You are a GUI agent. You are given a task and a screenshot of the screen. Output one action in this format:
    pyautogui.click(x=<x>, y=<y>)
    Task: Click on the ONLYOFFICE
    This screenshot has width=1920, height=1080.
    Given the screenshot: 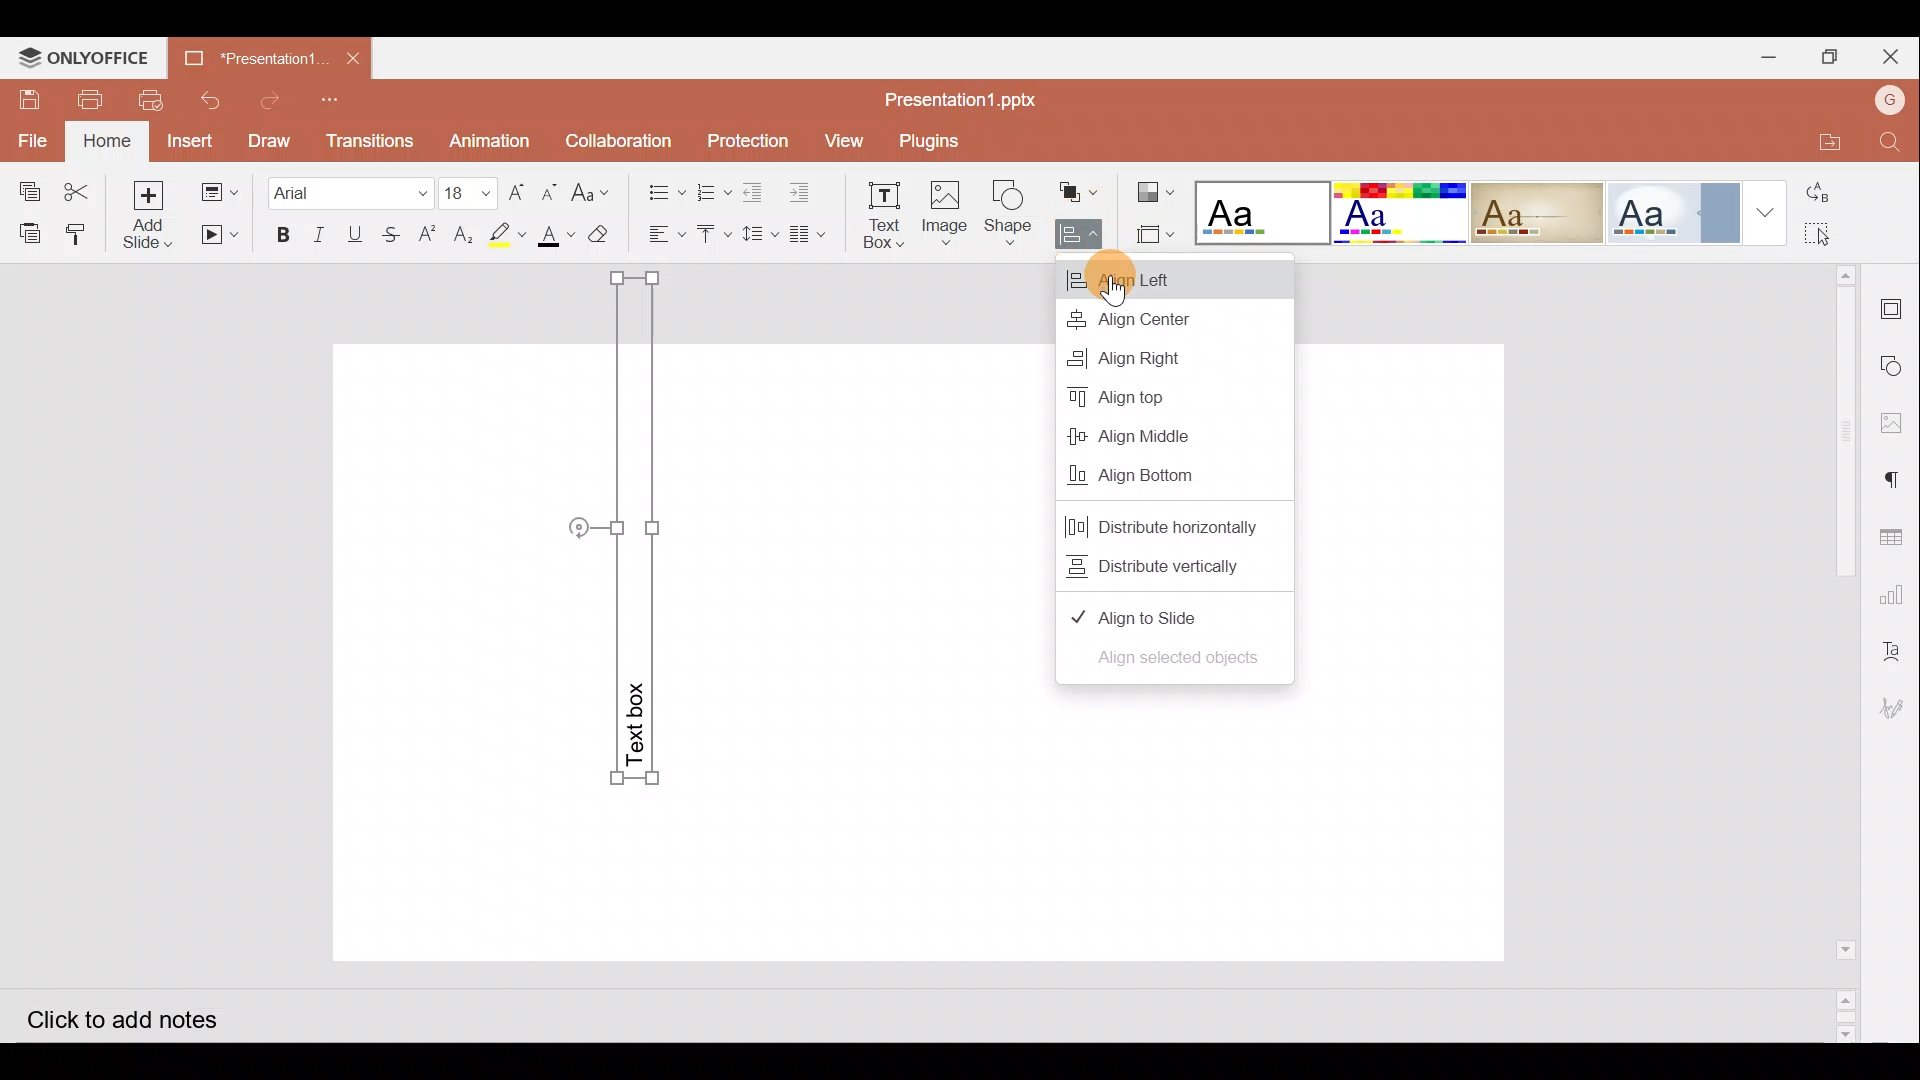 What is the action you would take?
    pyautogui.click(x=80, y=57)
    